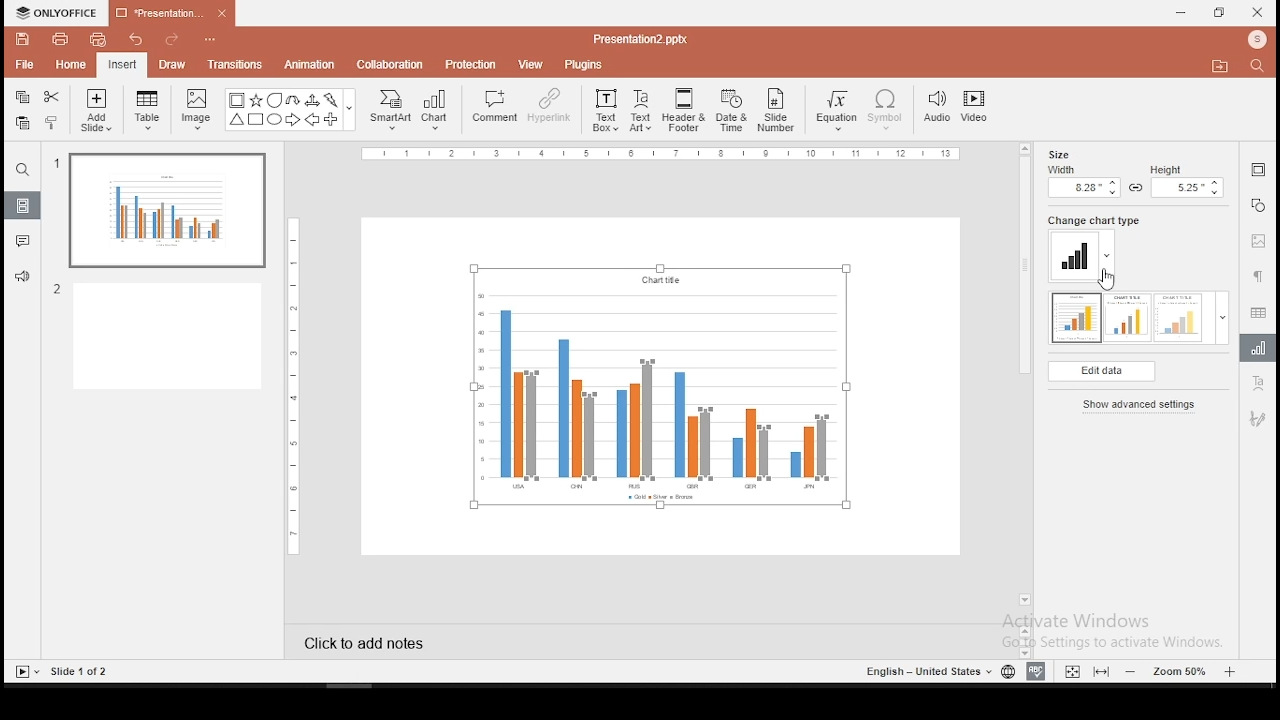  What do you see at coordinates (1073, 670) in the screenshot?
I see `fit to slide` at bounding box center [1073, 670].